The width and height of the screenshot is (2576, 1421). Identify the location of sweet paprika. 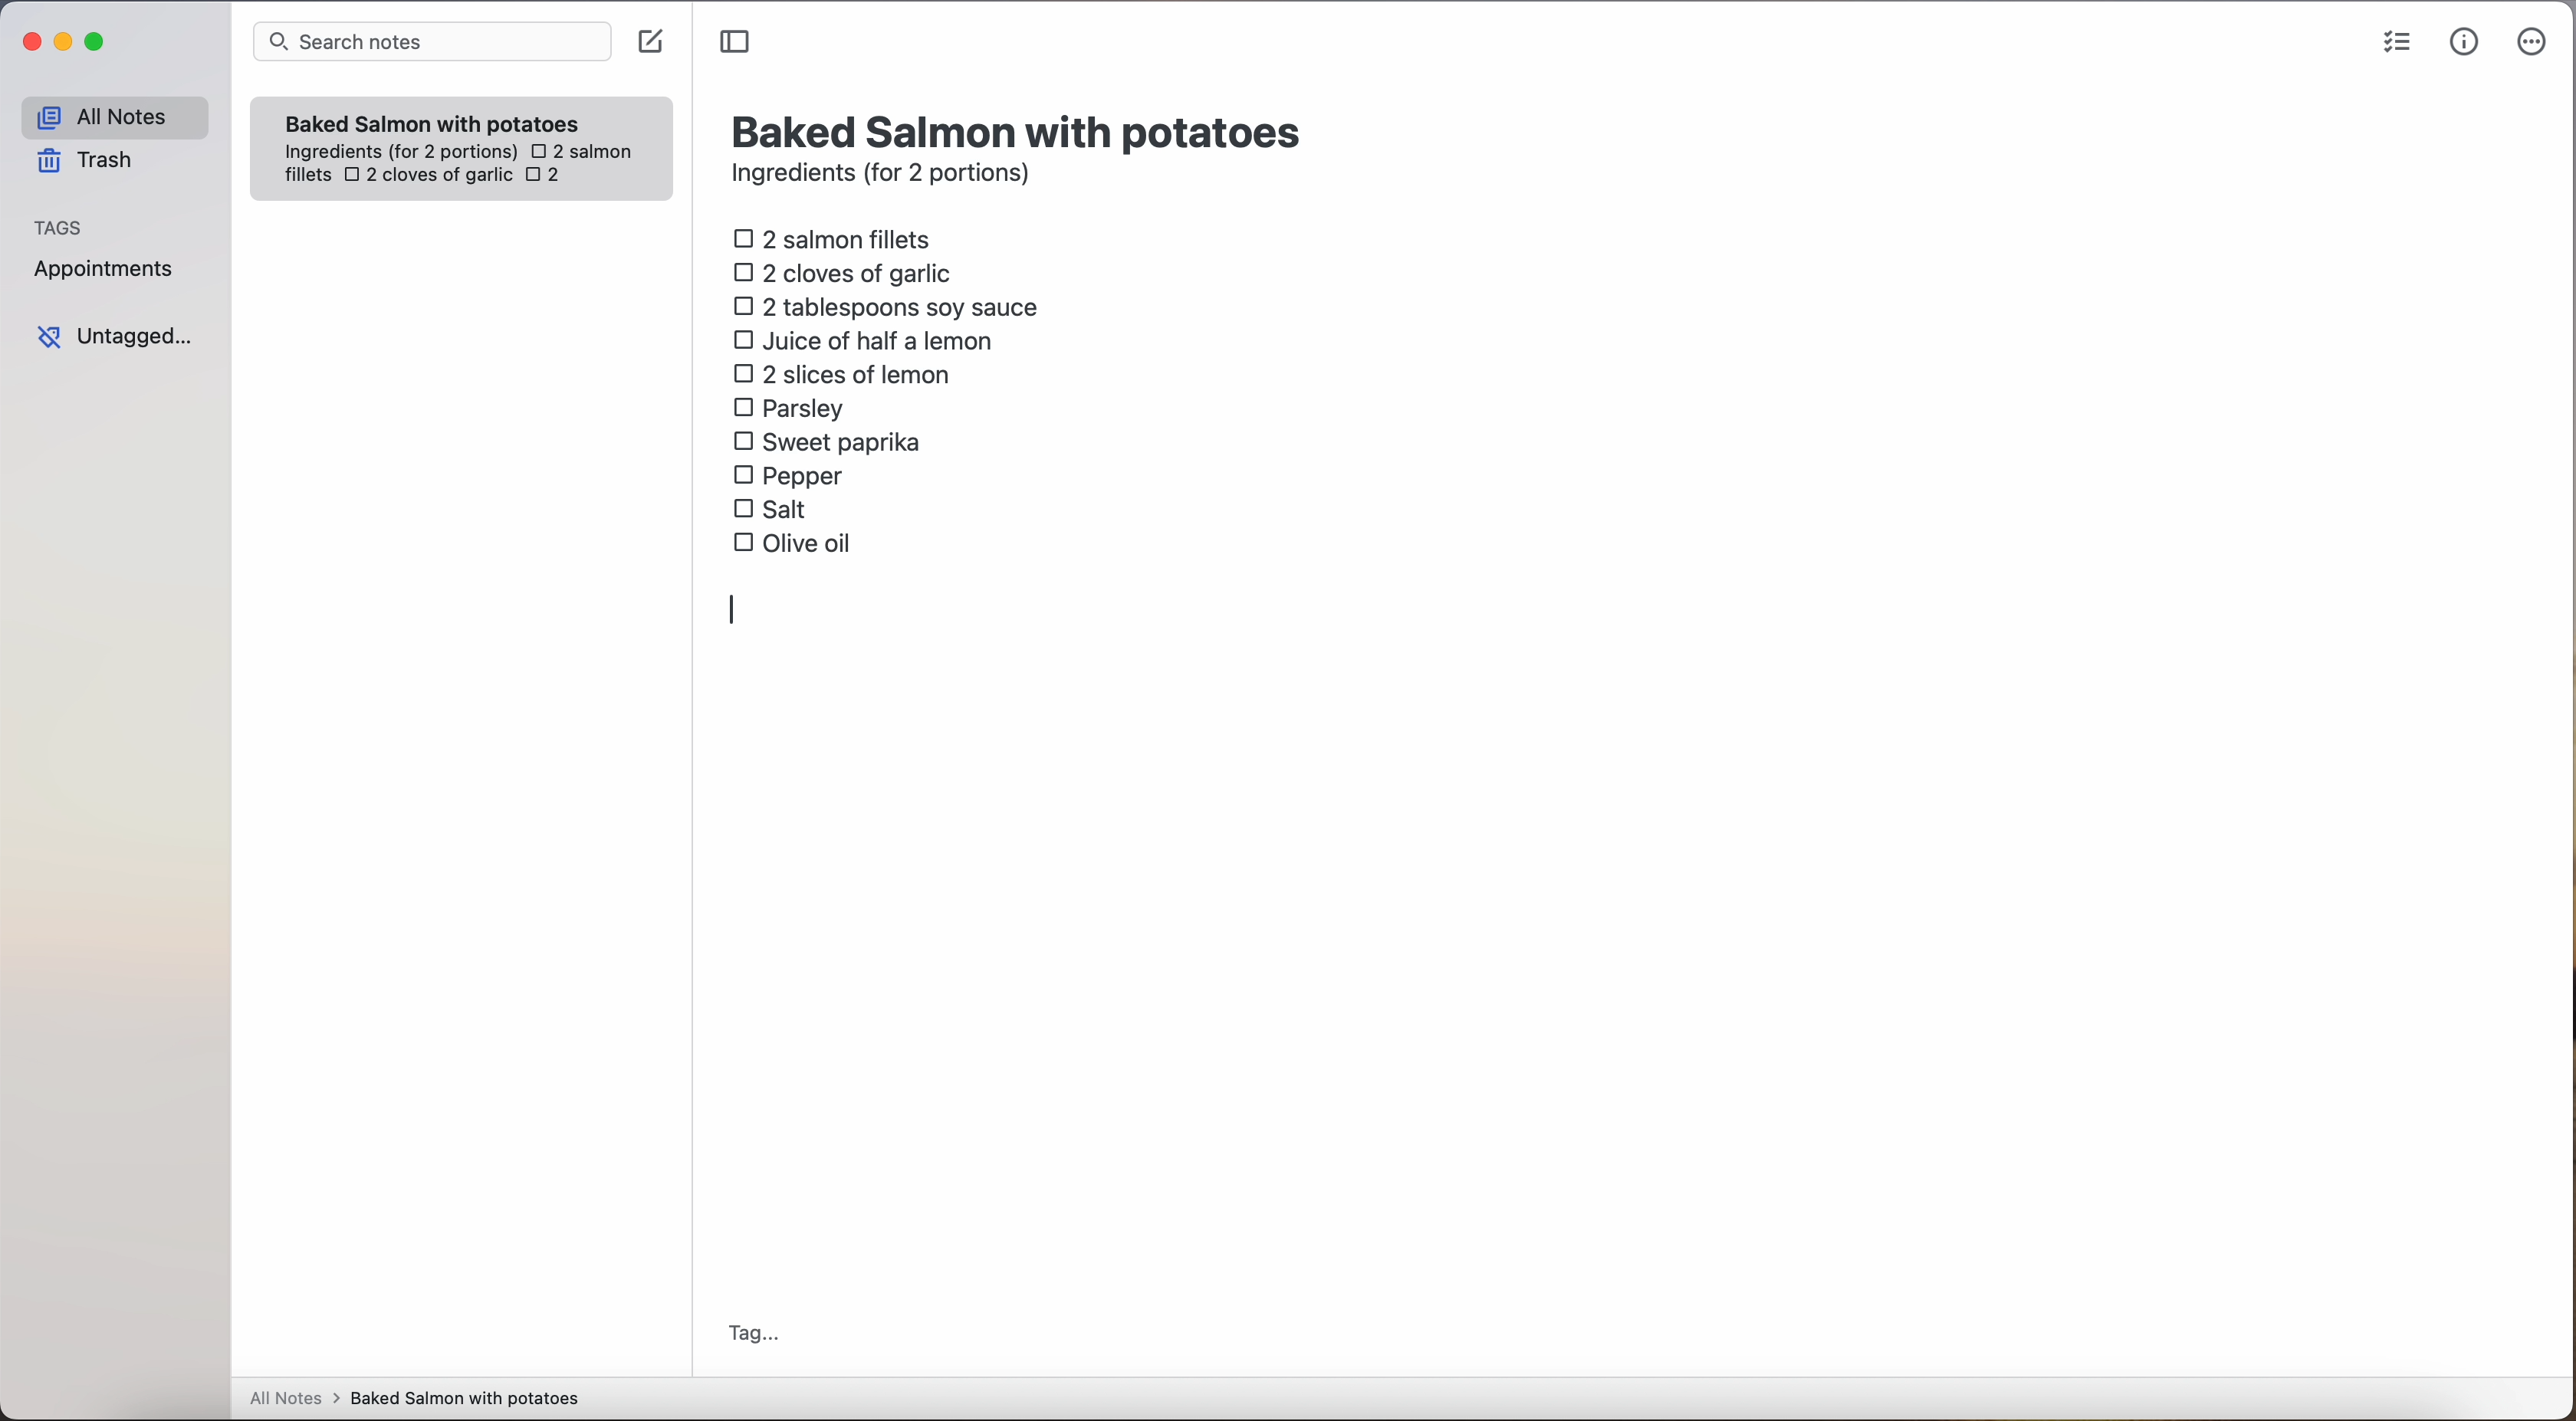
(831, 443).